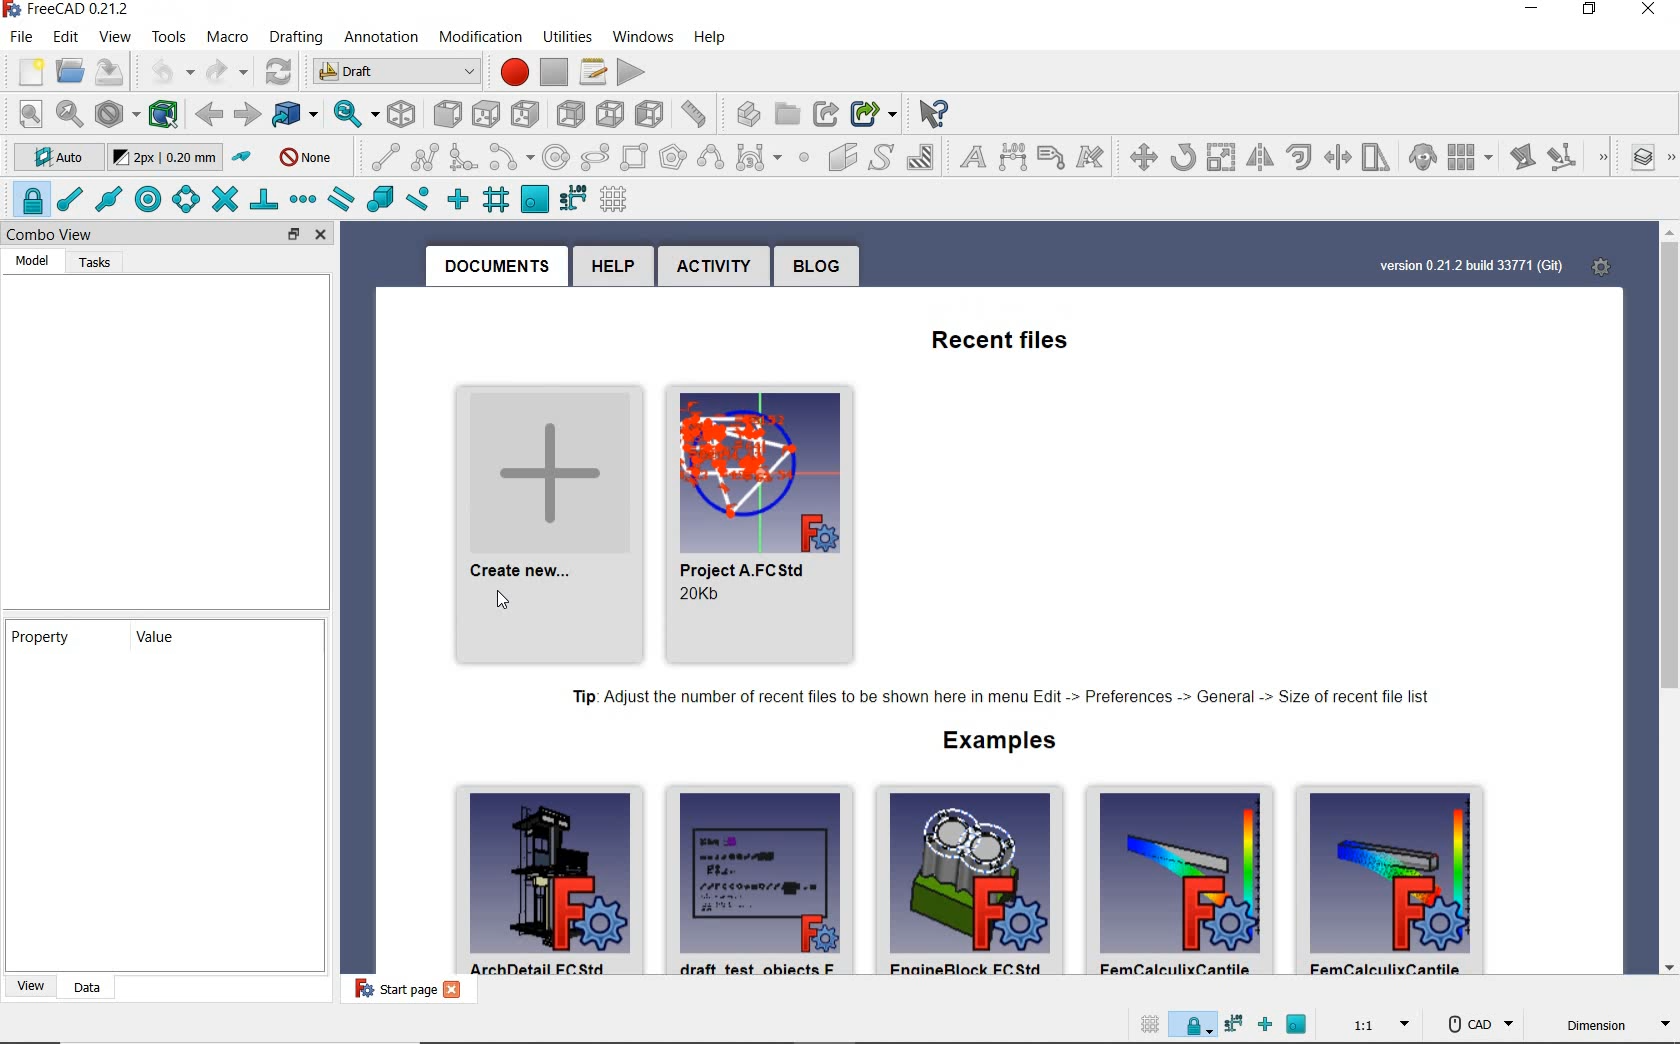 This screenshot has width=1680, height=1044. What do you see at coordinates (879, 157) in the screenshot?
I see `shape from text` at bounding box center [879, 157].